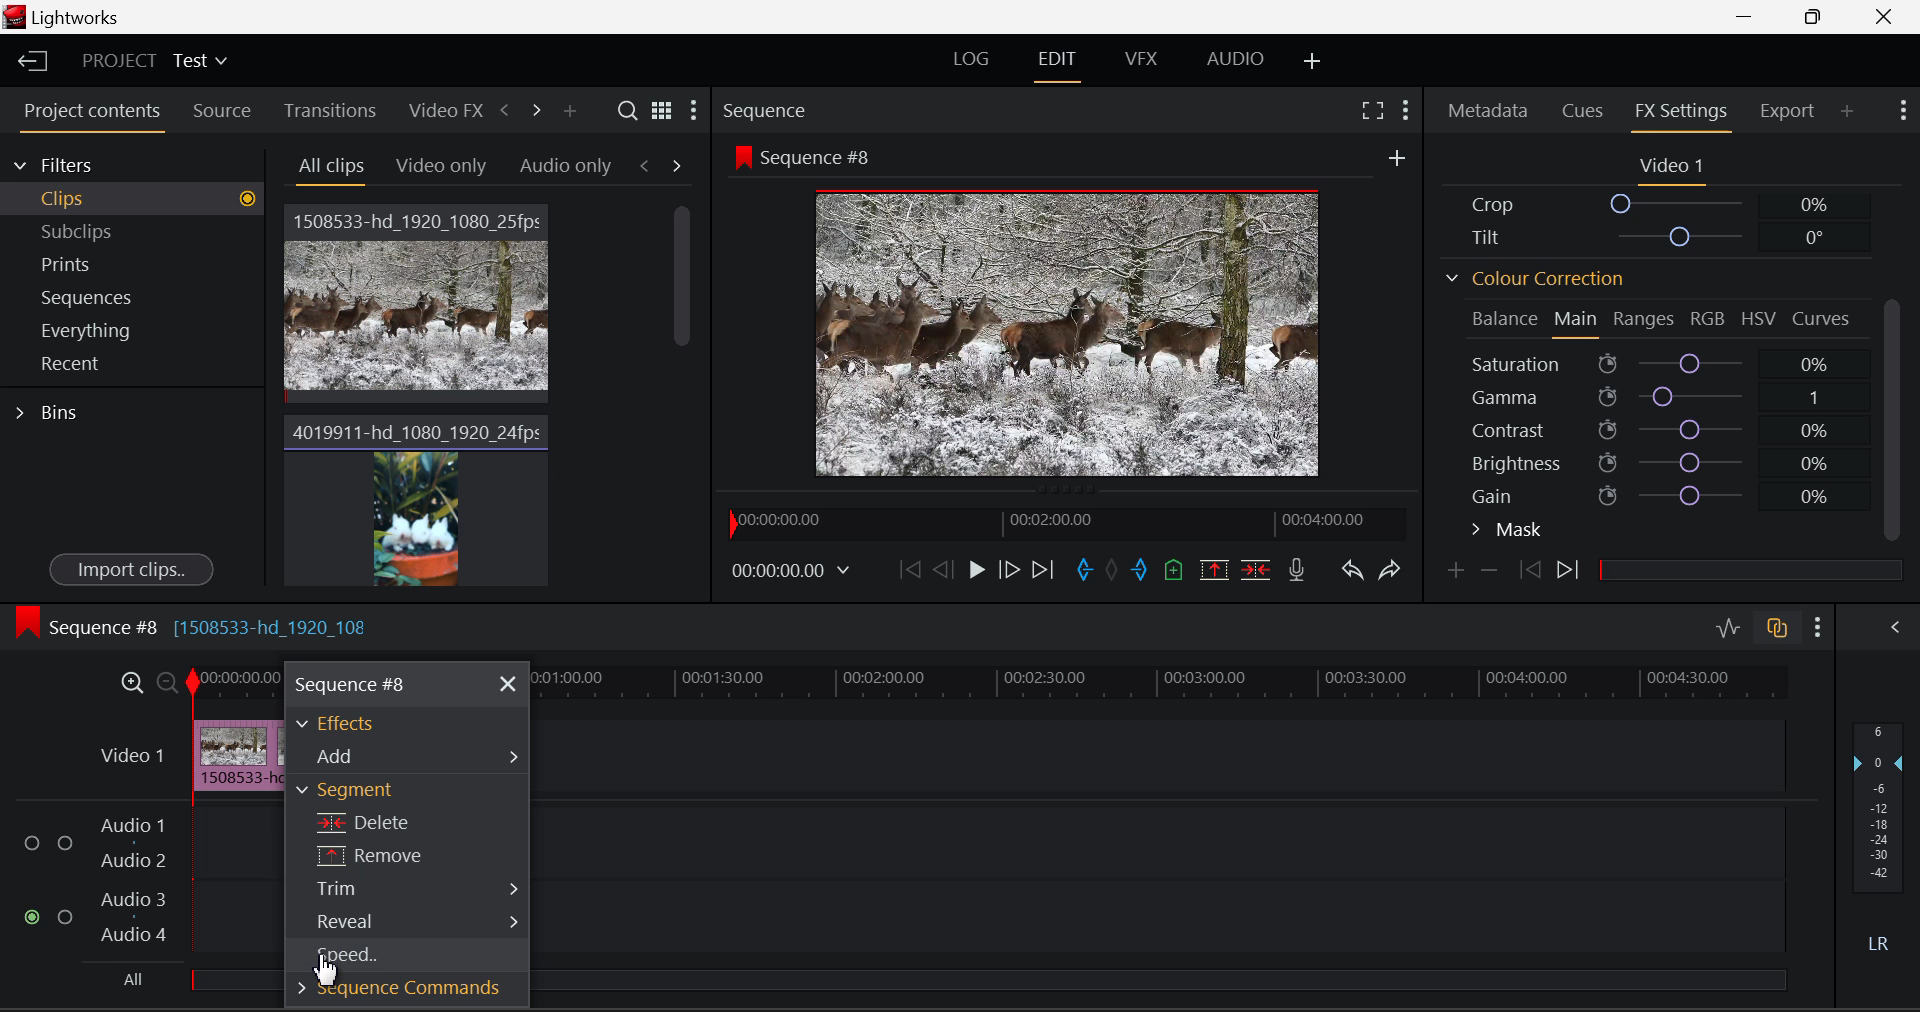 The height and width of the screenshot is (1012, 1920). Describe the element at coordinates (94, 113) in the screenshot. I see `Project Contents Tab` at that location.